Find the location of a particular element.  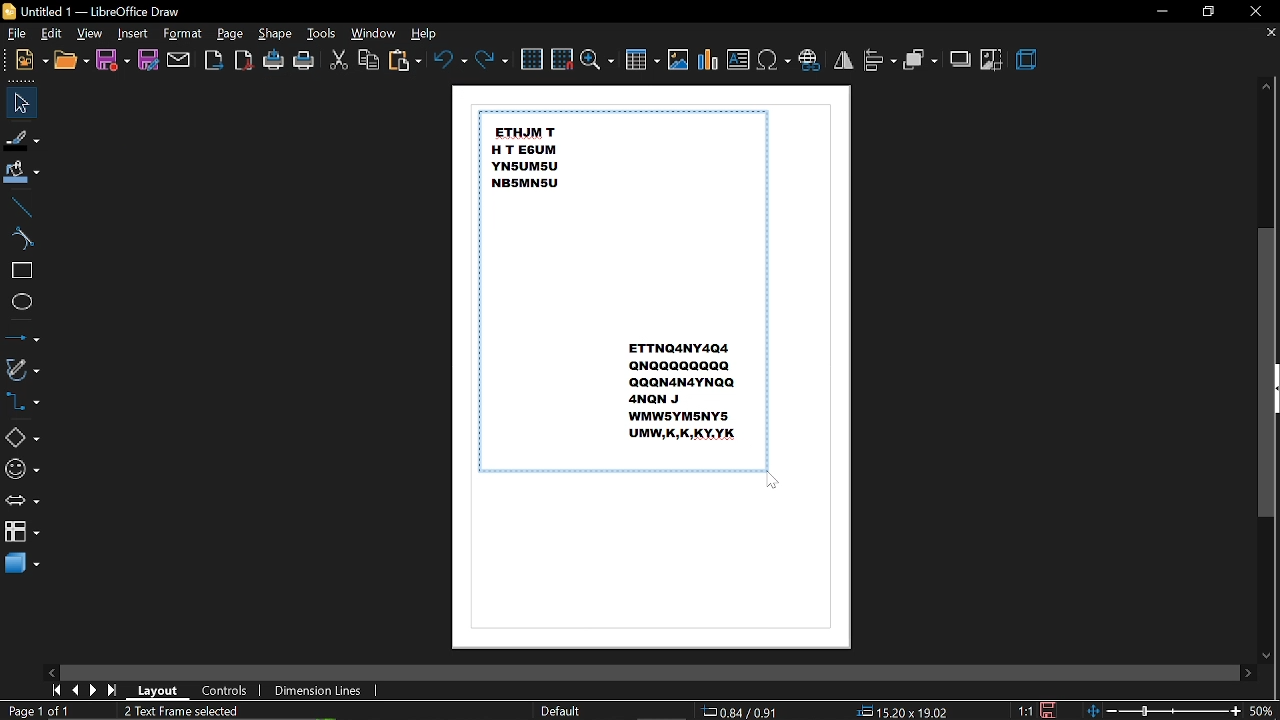

50% is located at coordinates (1262, 712).